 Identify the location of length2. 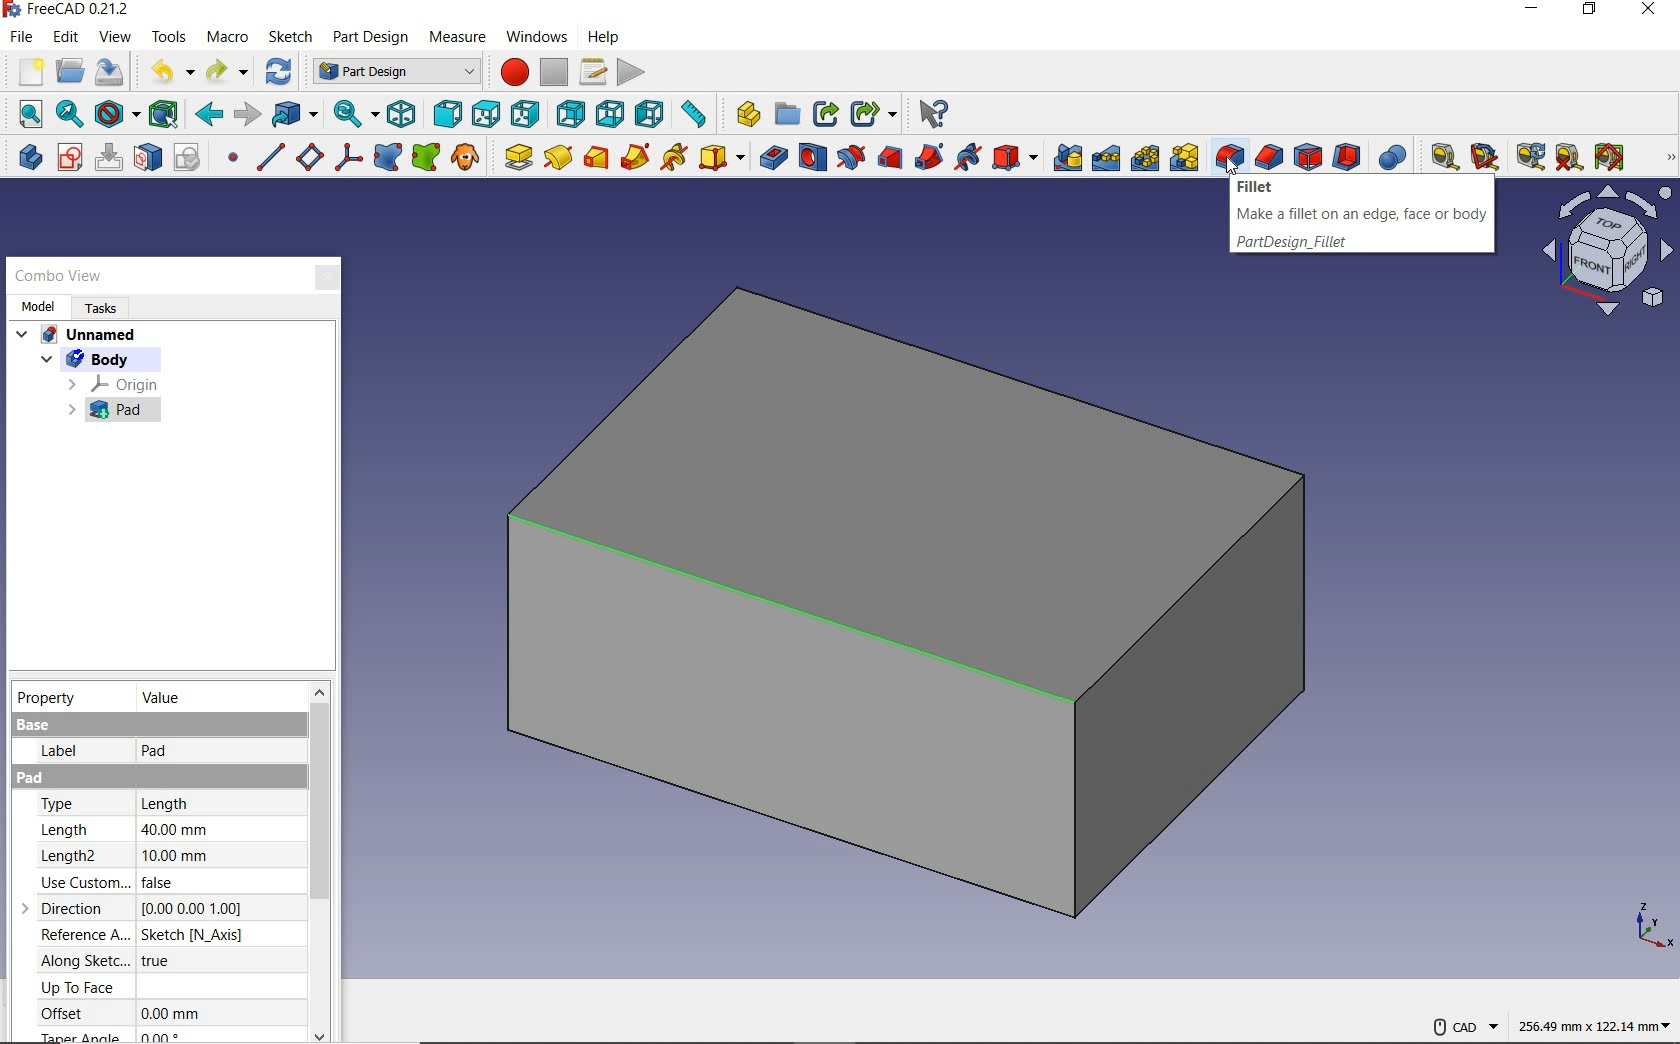
(73, 856).